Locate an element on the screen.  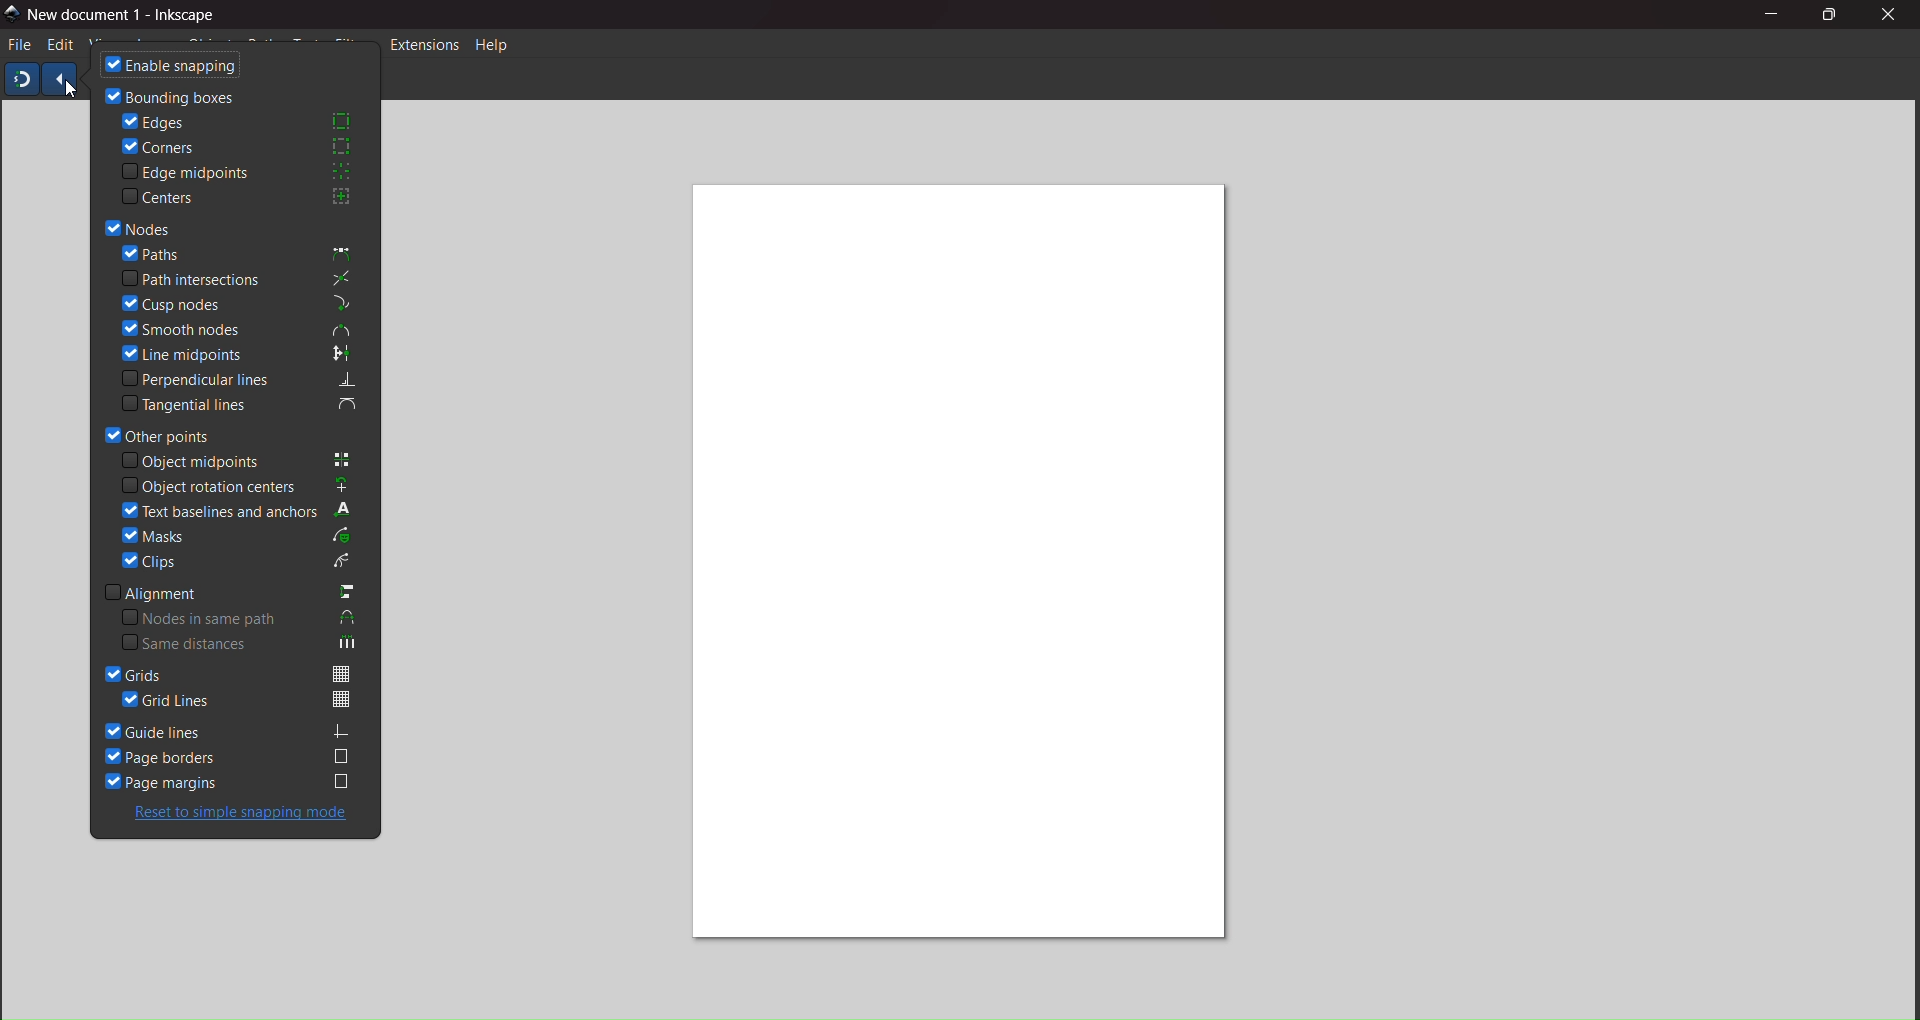
cursor is located at coordinates (70, 92).